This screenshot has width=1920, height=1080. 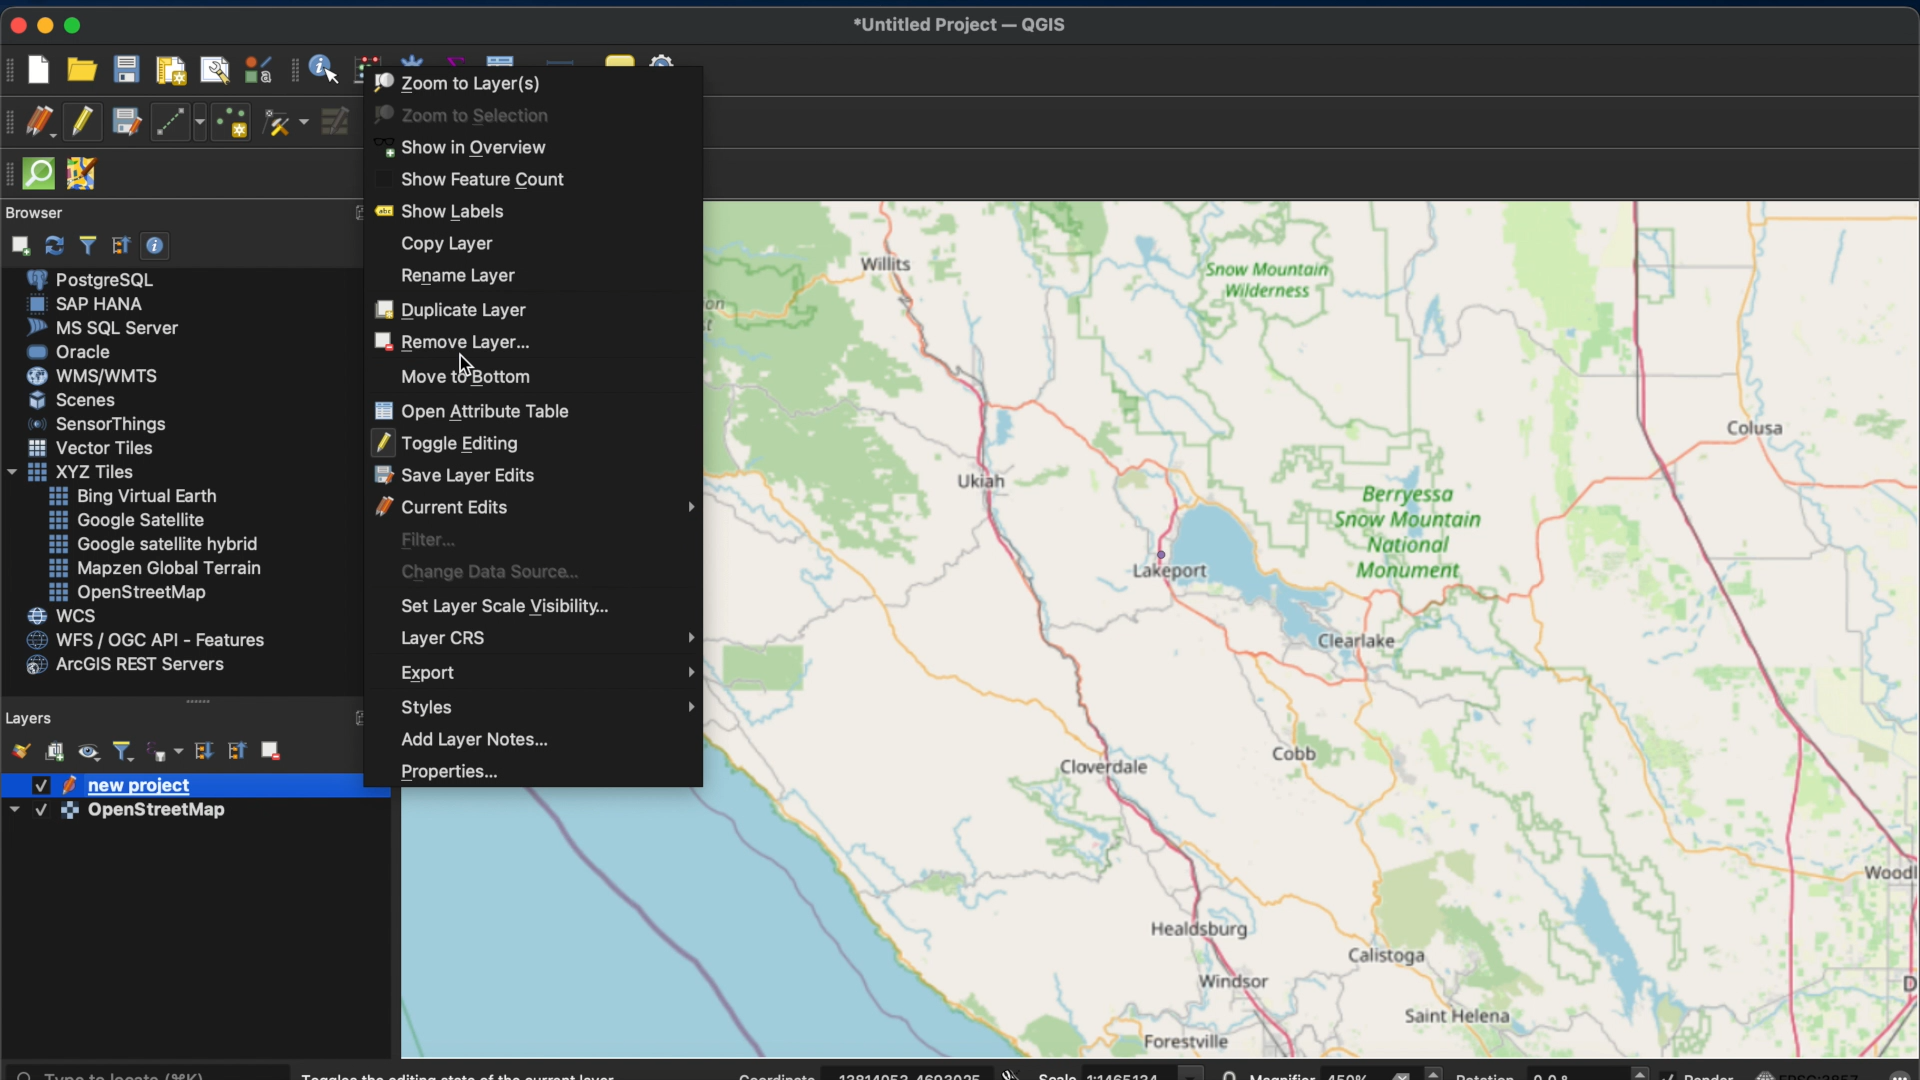 I want to click on MS sql server, so click(x=101, y=327).